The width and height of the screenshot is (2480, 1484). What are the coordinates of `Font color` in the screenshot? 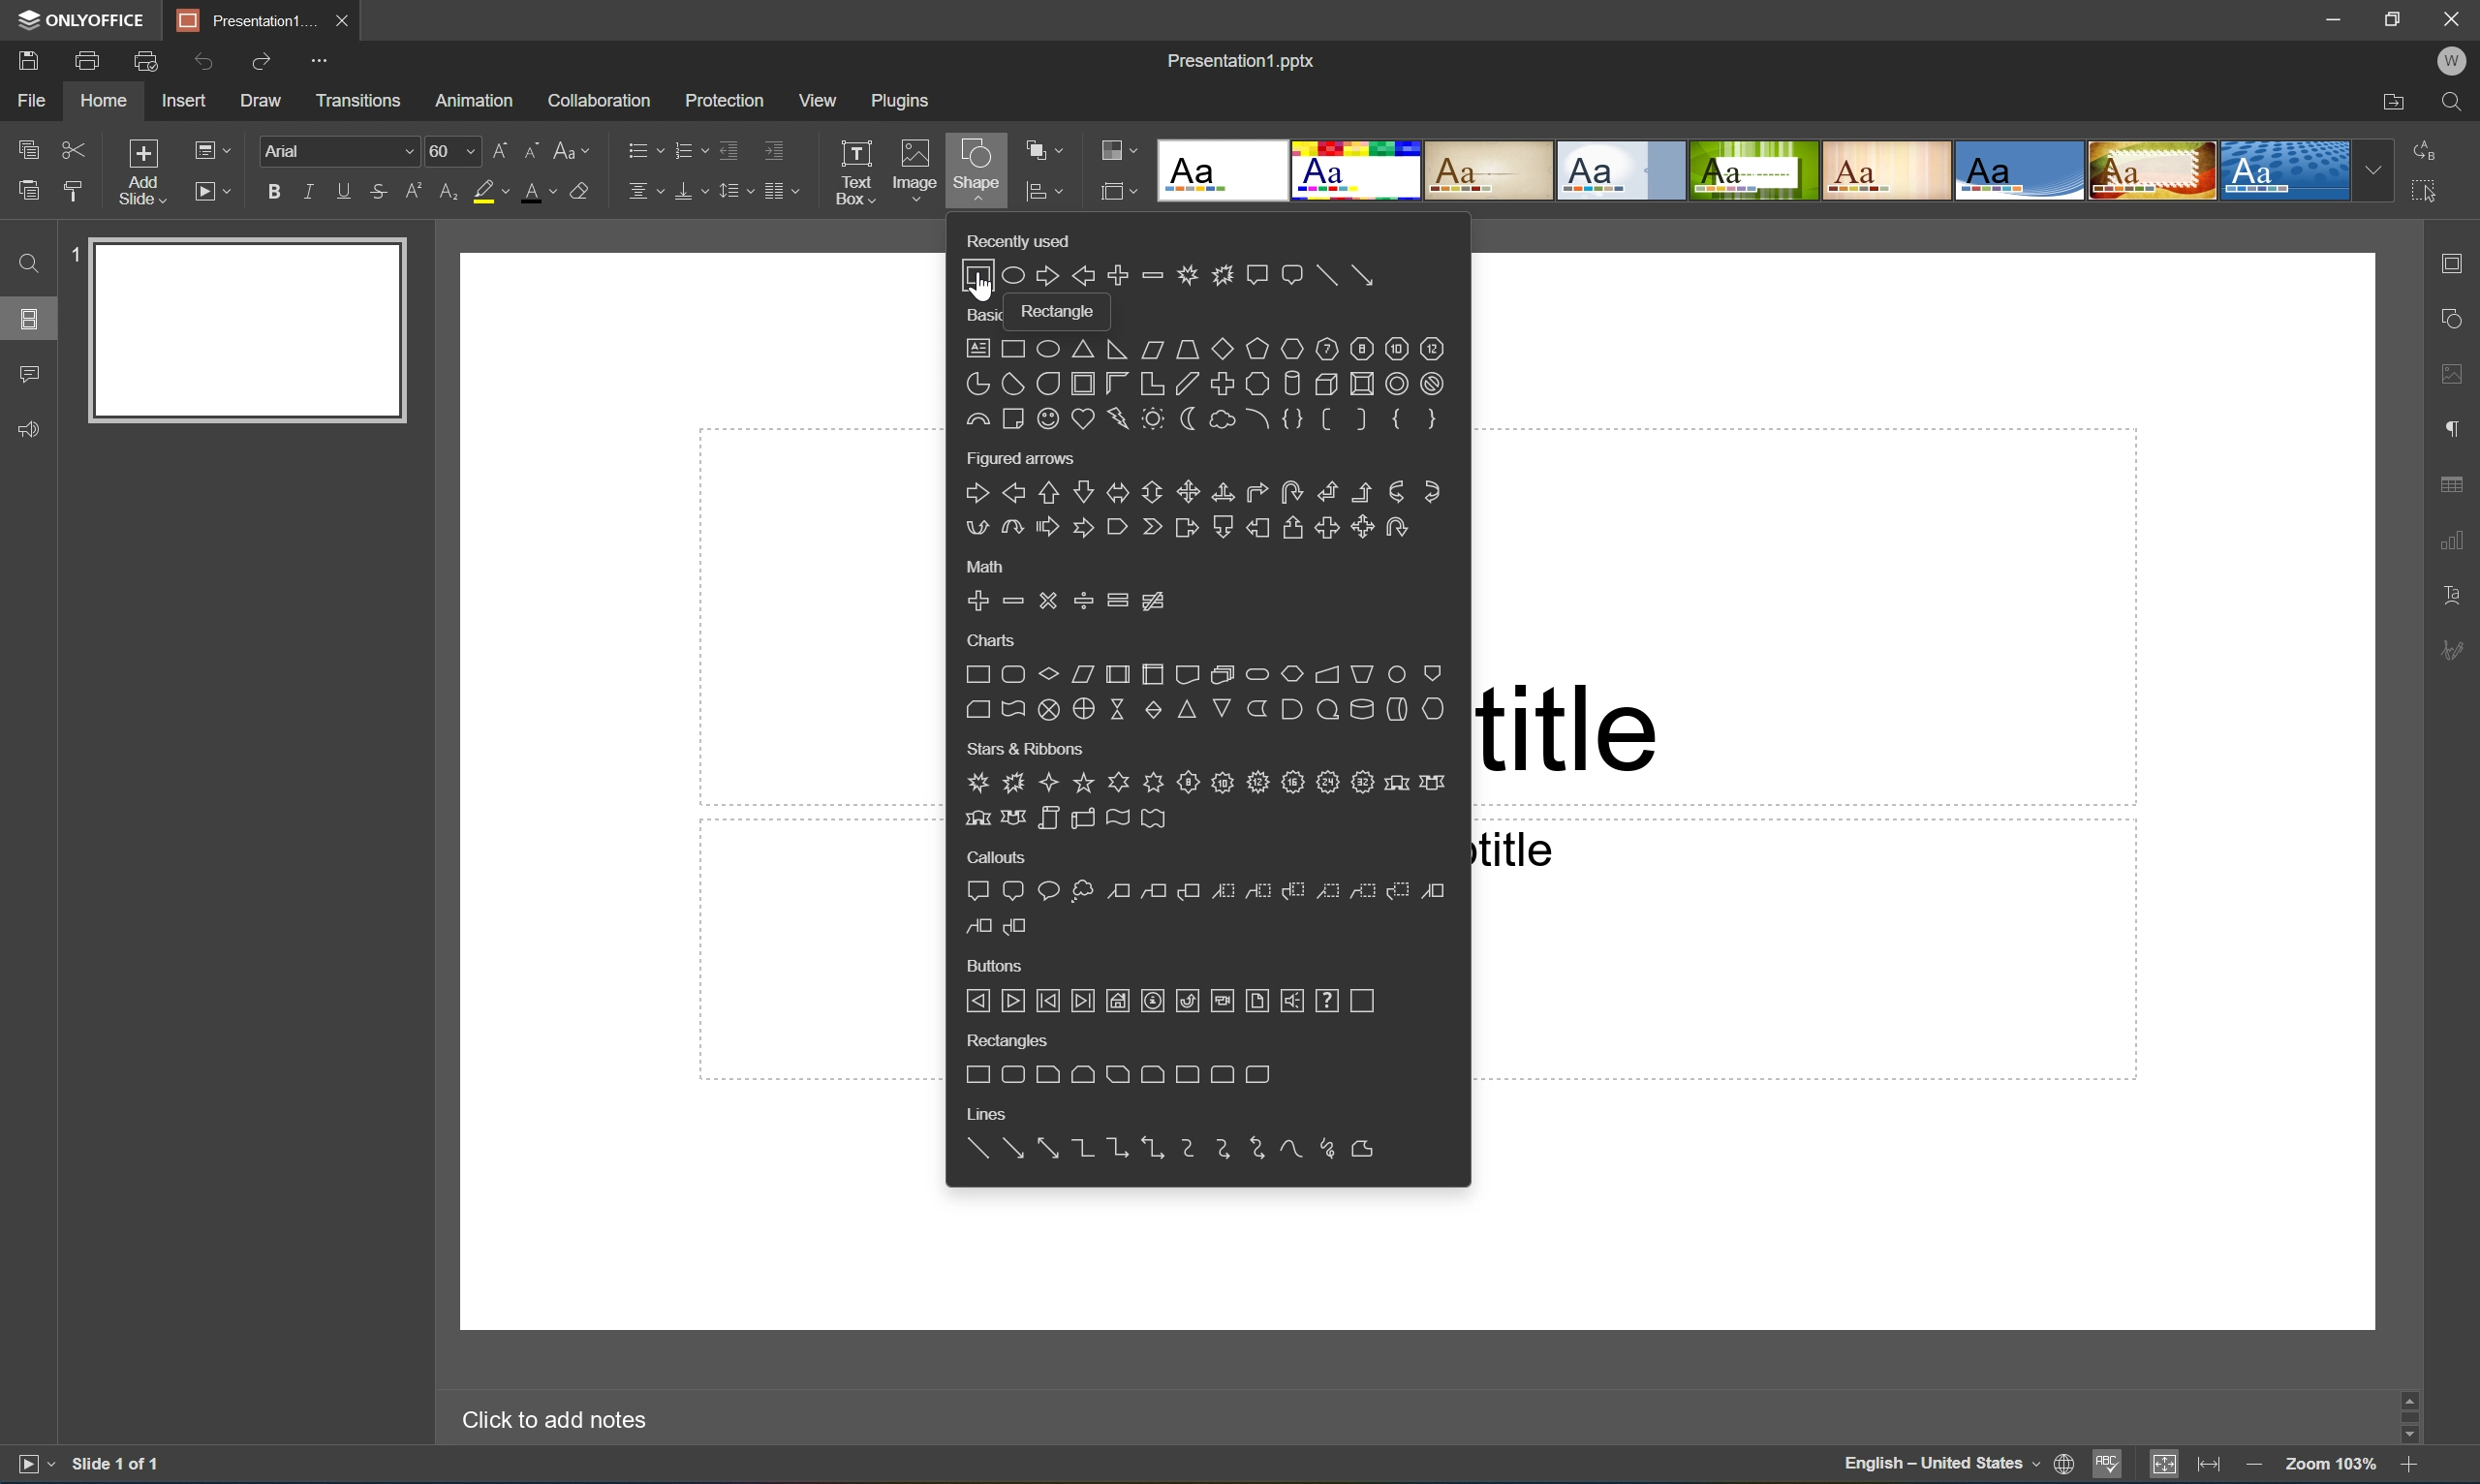 It's located at (543, 194).